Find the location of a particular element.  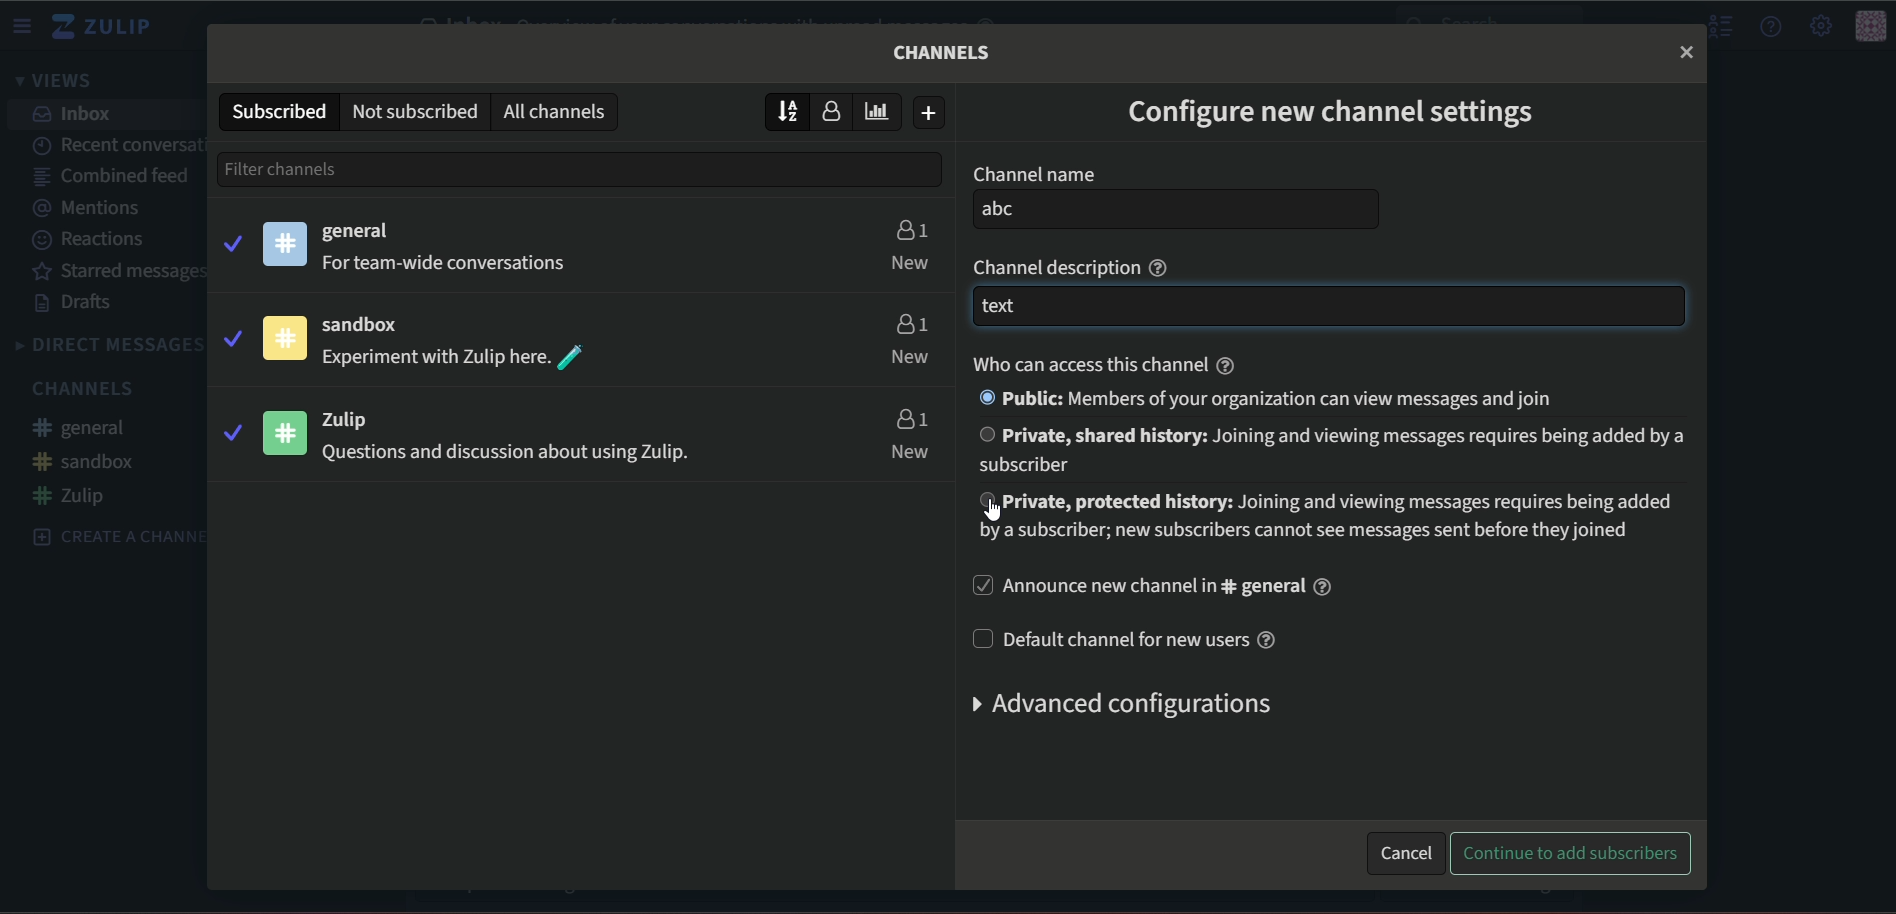

combined feed is located at coordinates (111, 178).